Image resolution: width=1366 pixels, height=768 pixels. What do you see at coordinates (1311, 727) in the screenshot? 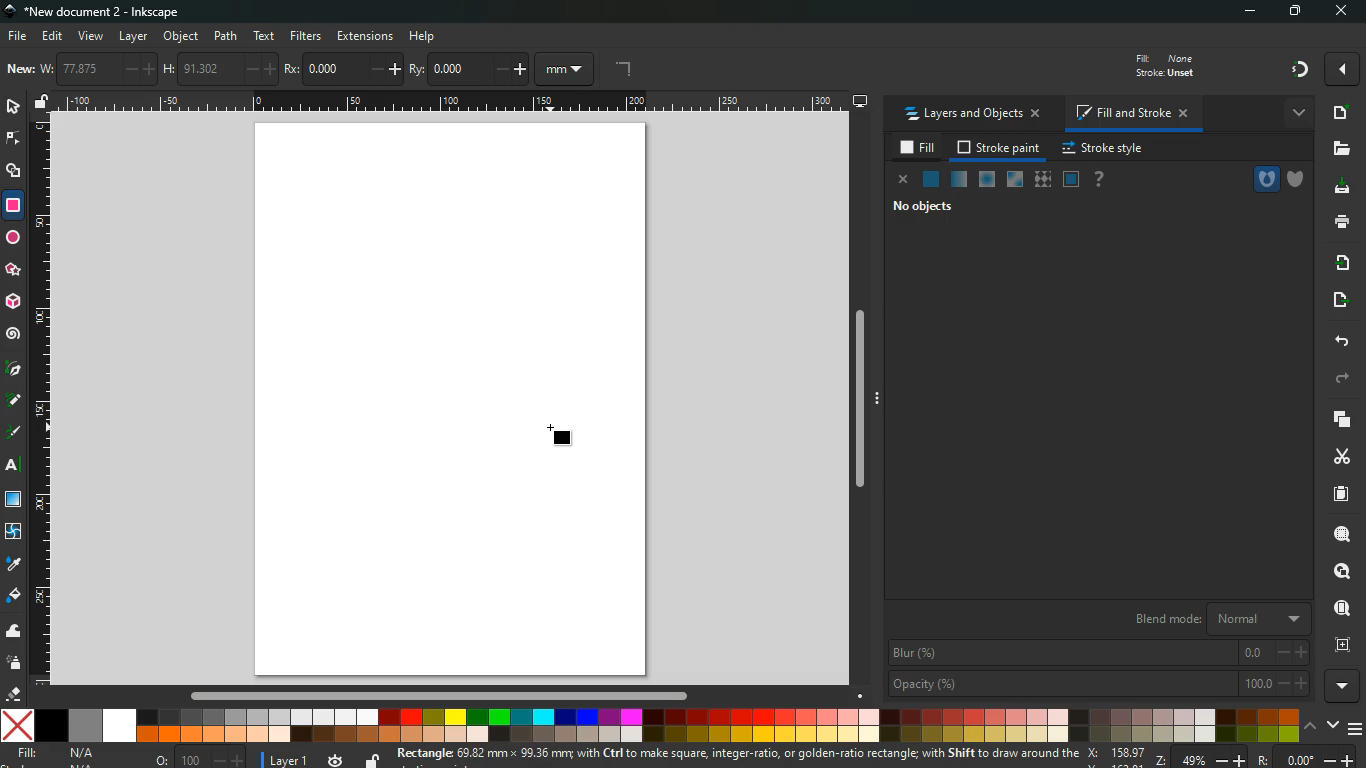
I see `up` at bounding box center [1311, 727].